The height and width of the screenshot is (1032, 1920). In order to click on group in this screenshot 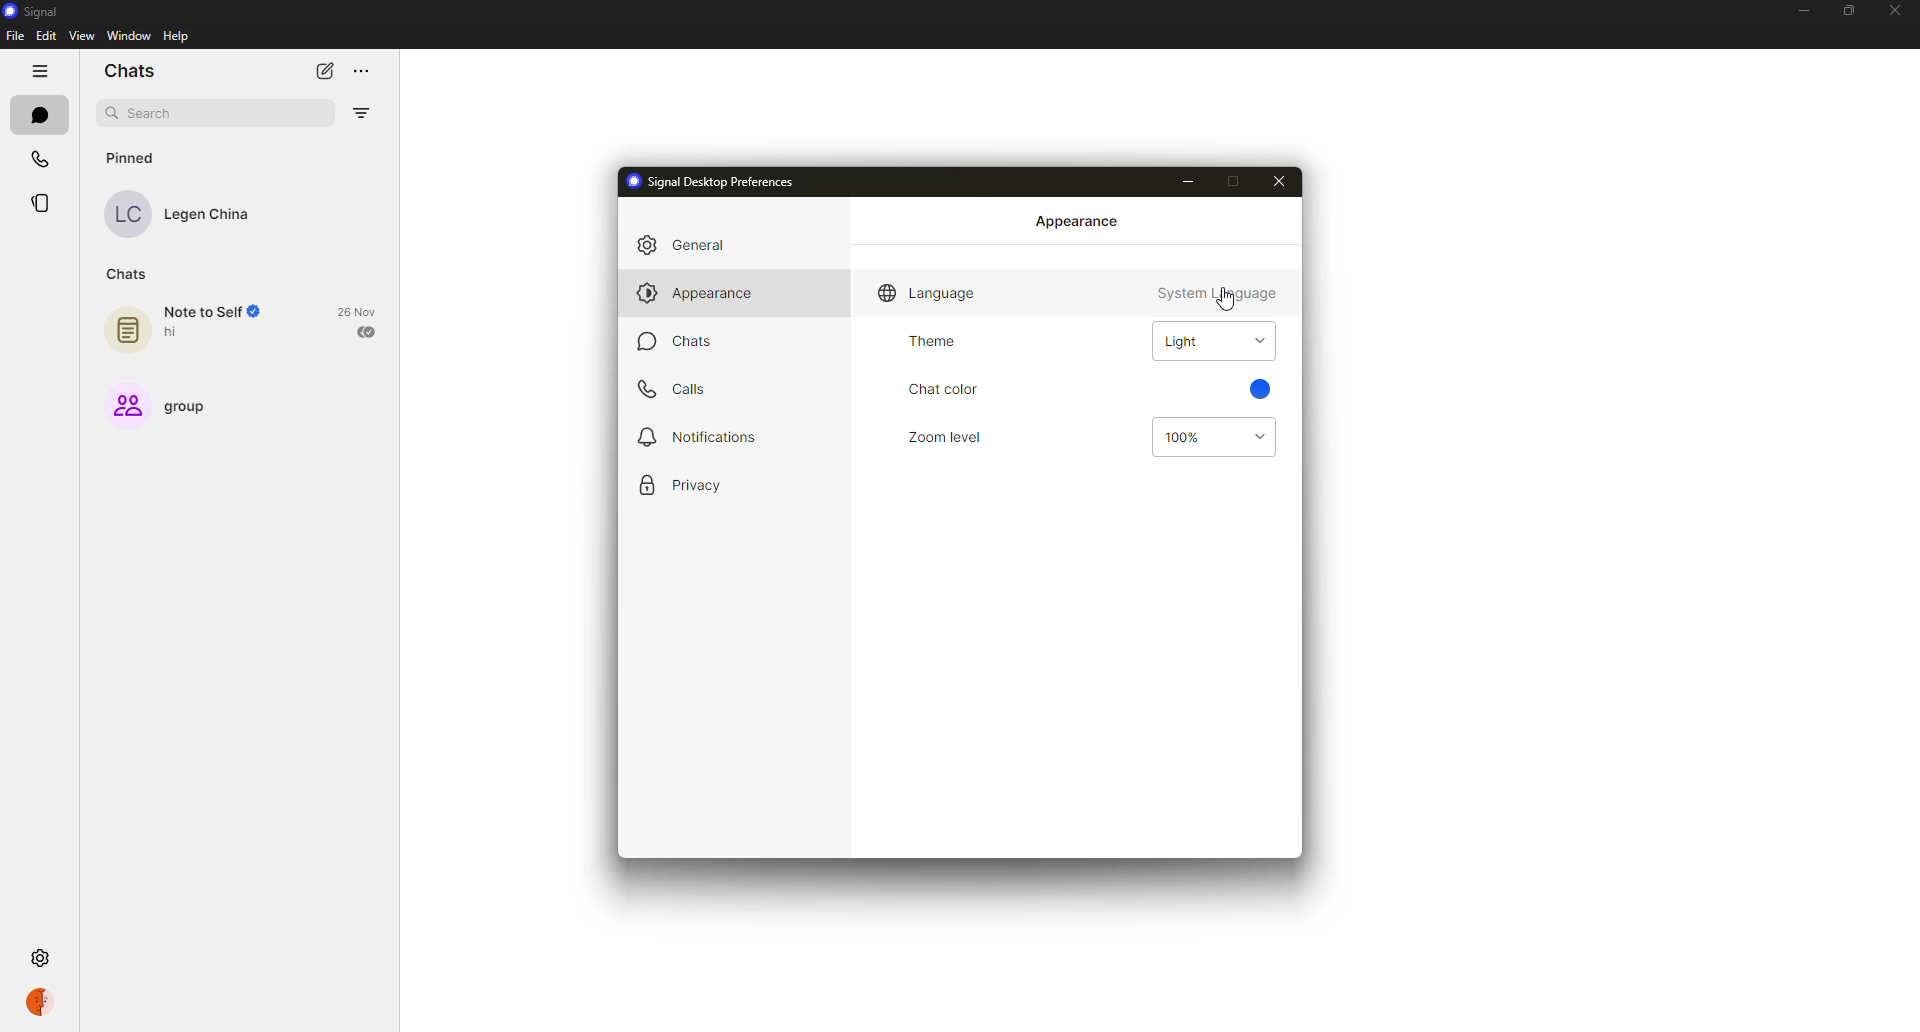, I will do `click(159, 404)`.